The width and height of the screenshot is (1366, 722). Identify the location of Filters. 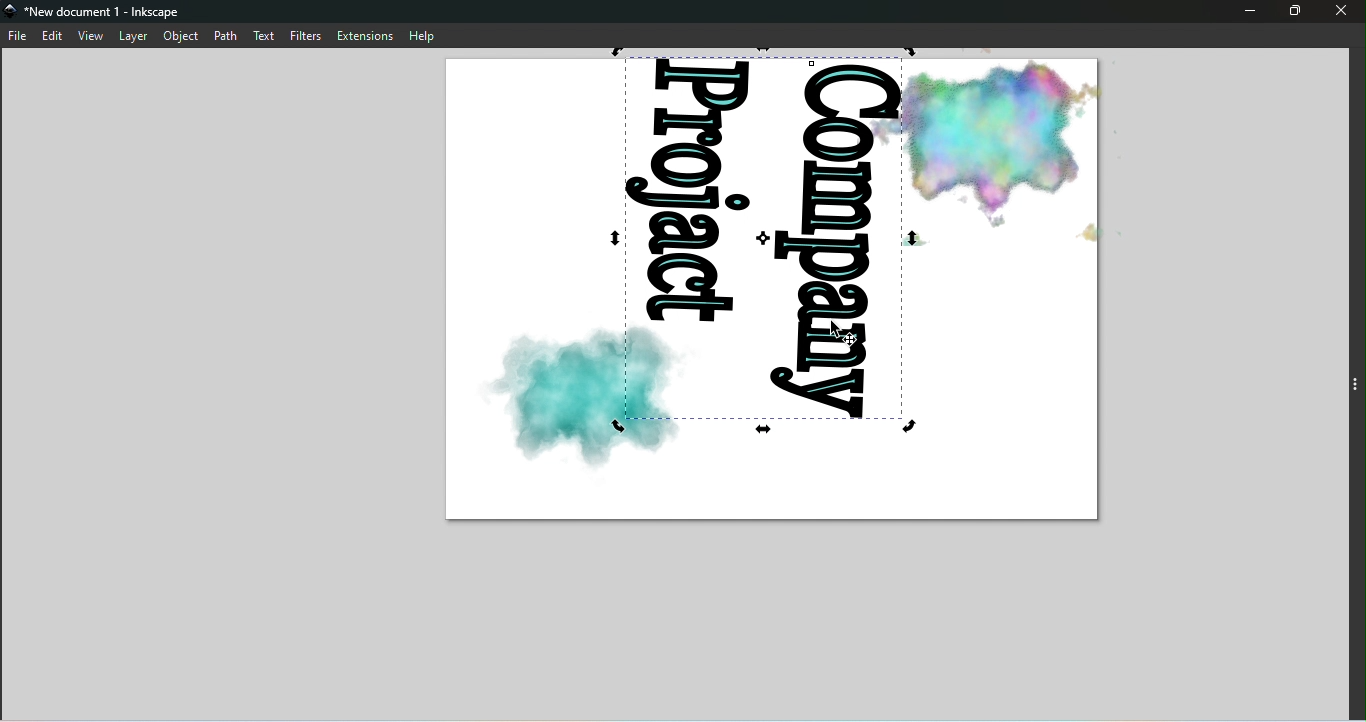
(307, 35).